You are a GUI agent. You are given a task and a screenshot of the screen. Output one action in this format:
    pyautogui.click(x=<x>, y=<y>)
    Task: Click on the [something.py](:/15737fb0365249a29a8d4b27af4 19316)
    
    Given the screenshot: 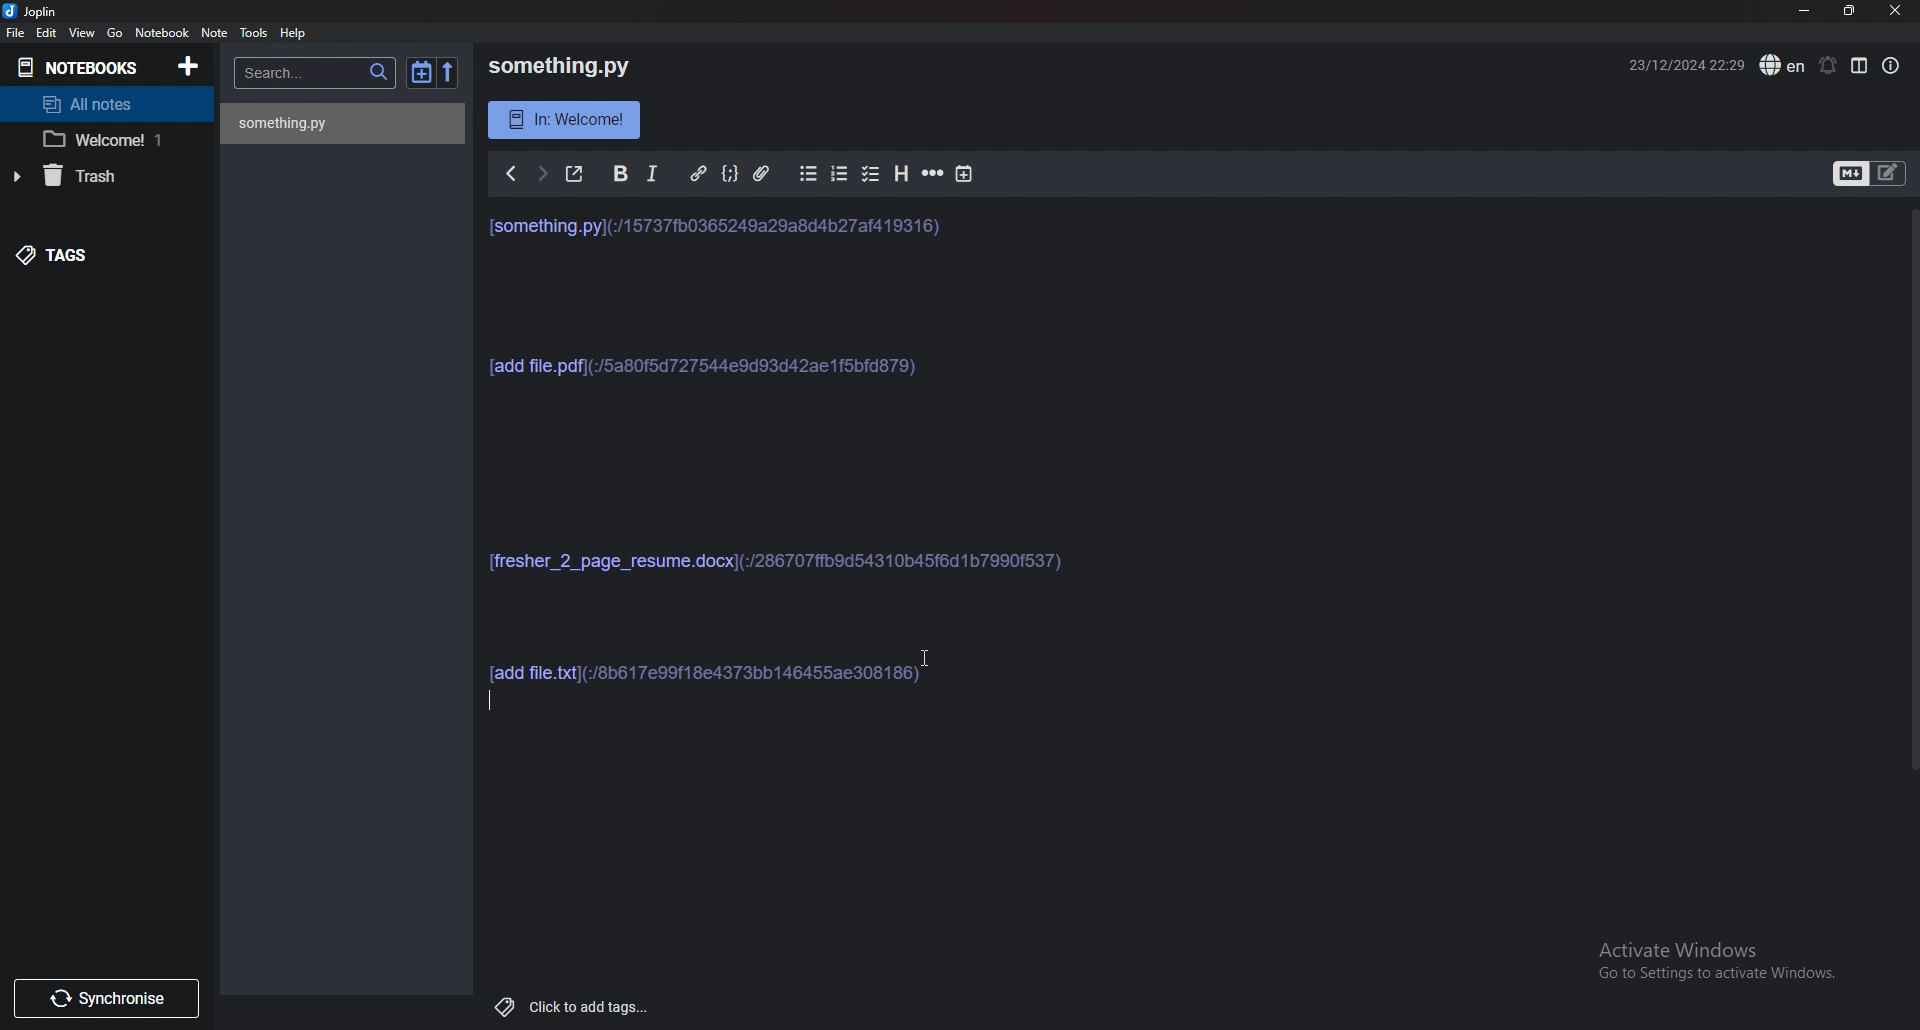 What is the action you would take?
    pyautogui.click(x=722, y=224)
    